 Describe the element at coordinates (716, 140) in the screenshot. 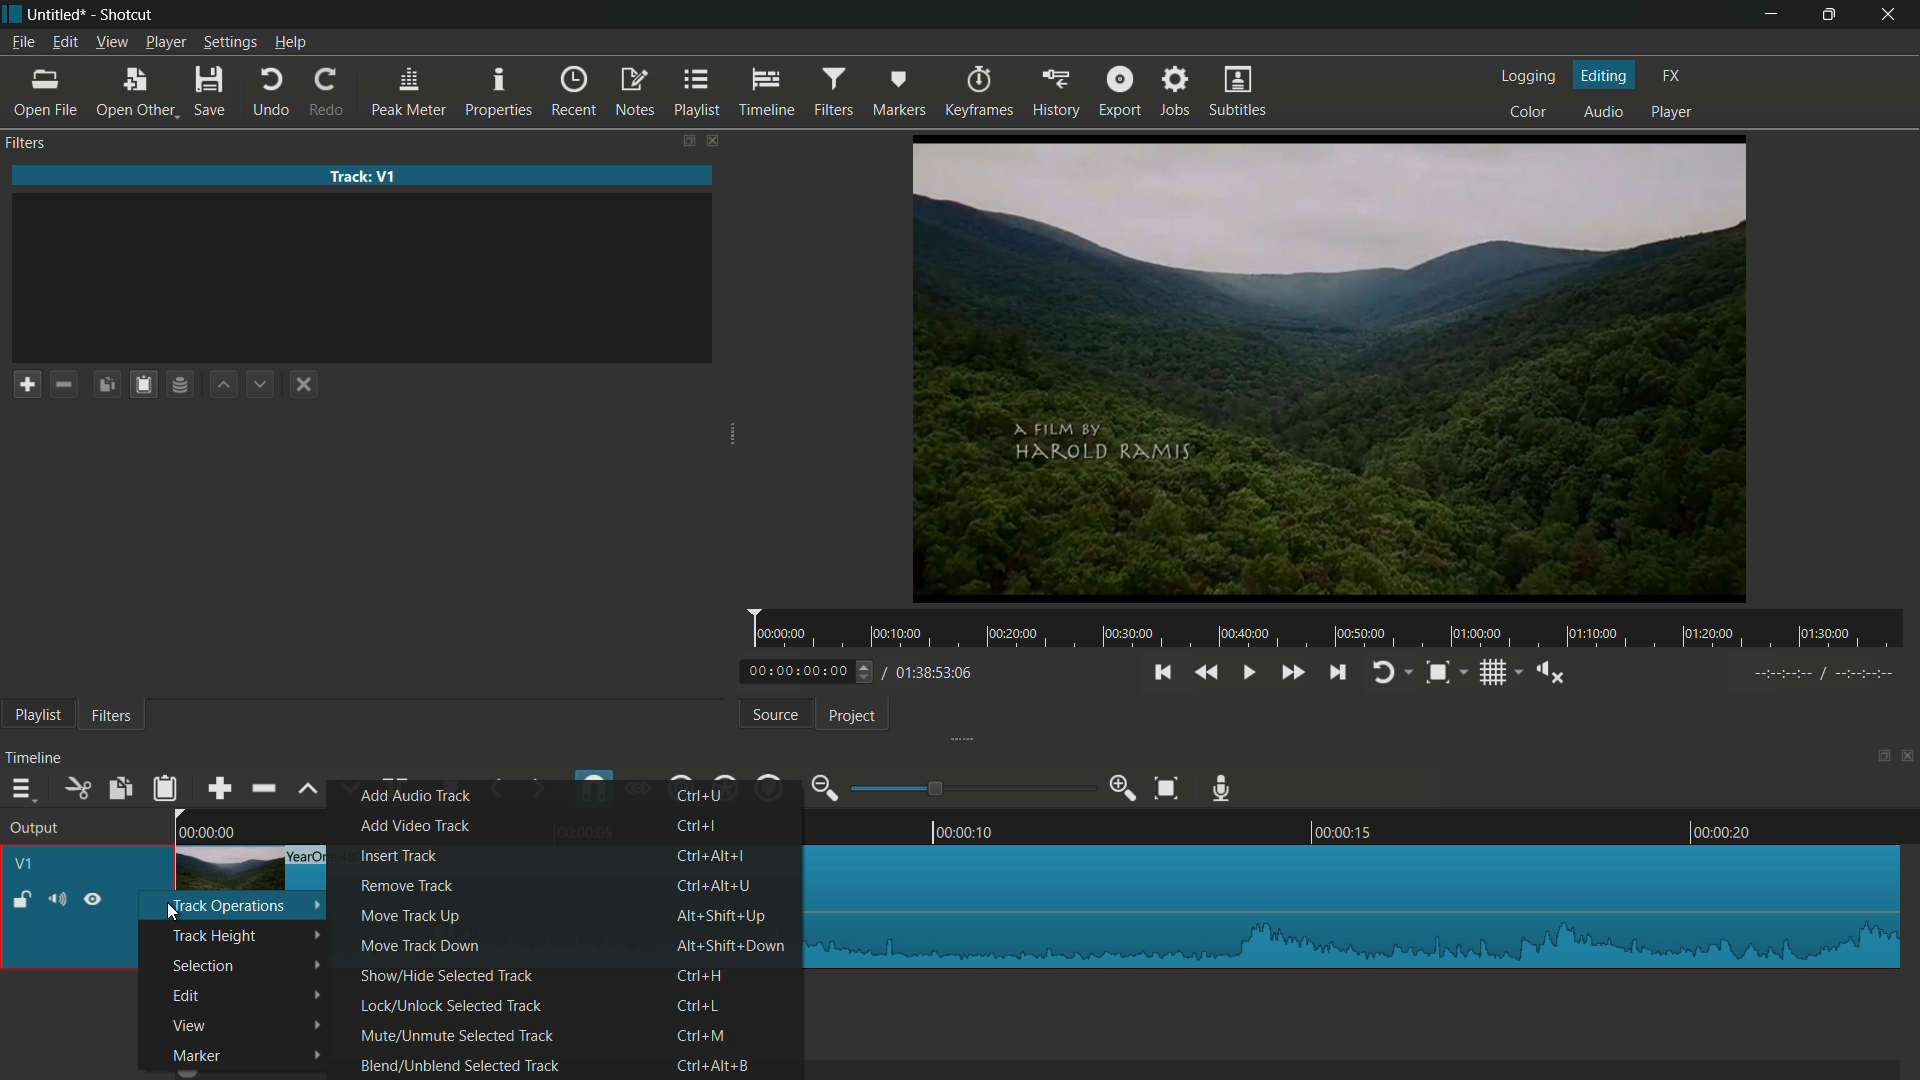

I see `close filters` at that location.